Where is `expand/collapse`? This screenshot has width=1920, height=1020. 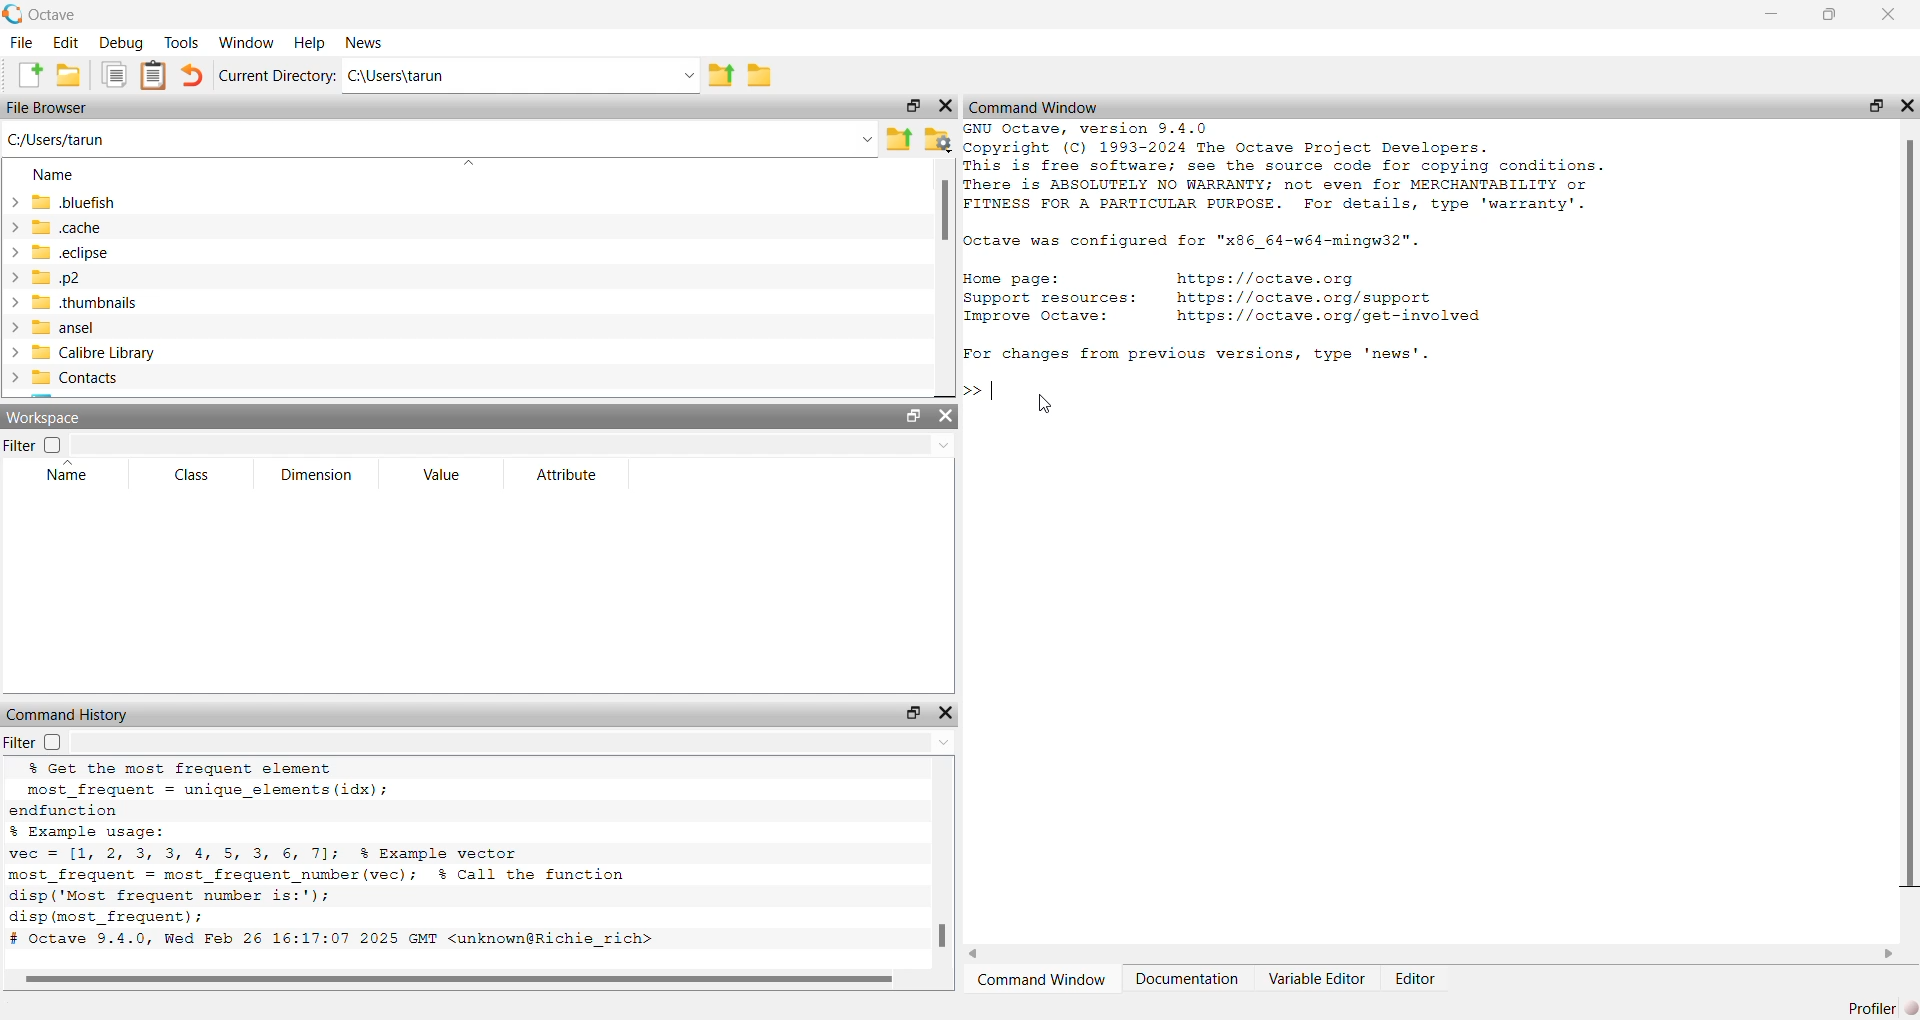
expand/collapse is located at coordinates (14, 352).